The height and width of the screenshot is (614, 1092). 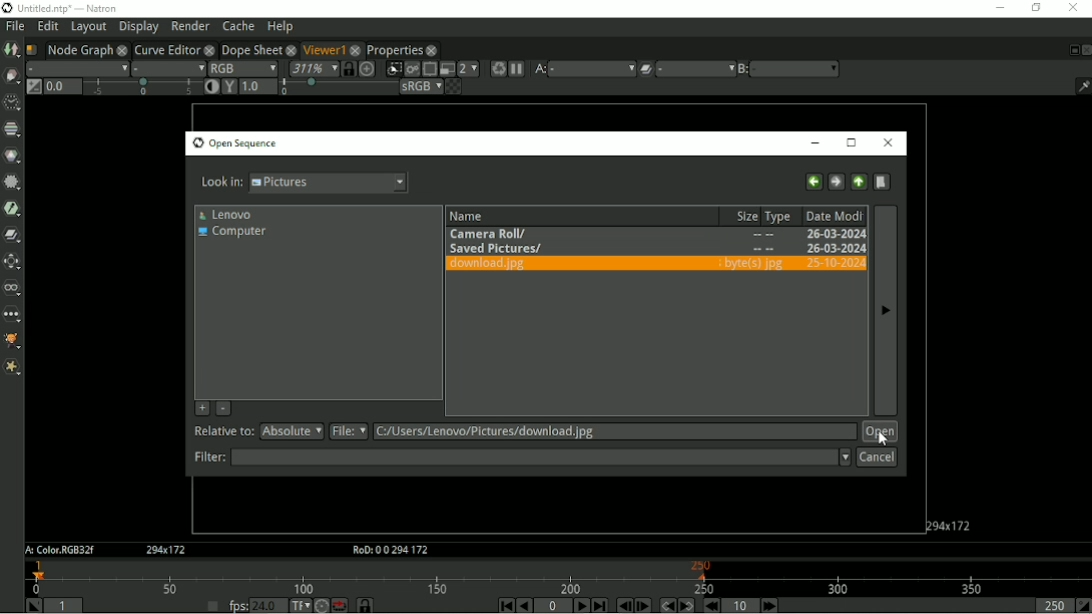 What do you see at coordinates (1050, 606) in the screenshot?
I see `Playback out point` at bounding box center [1050, 606].